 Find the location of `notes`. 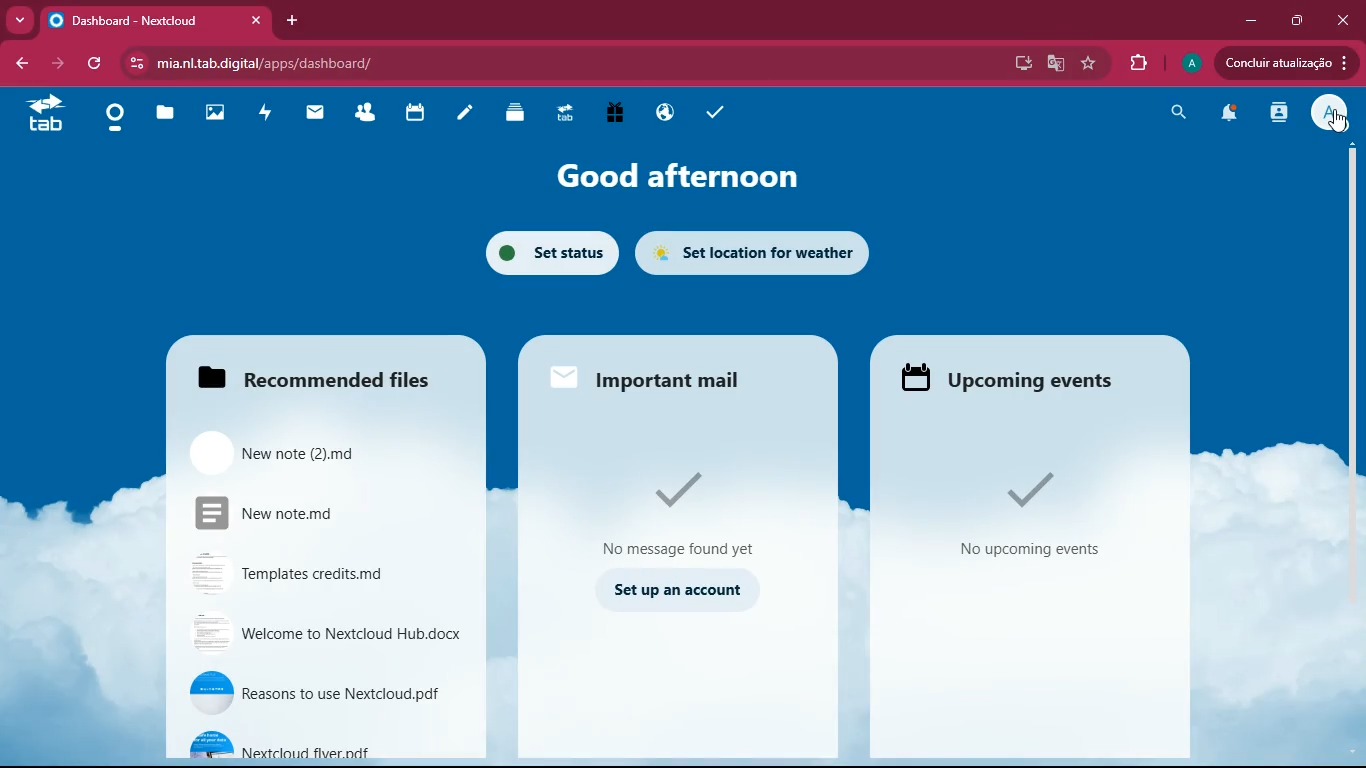

notes is located at coordinates (462, 117).